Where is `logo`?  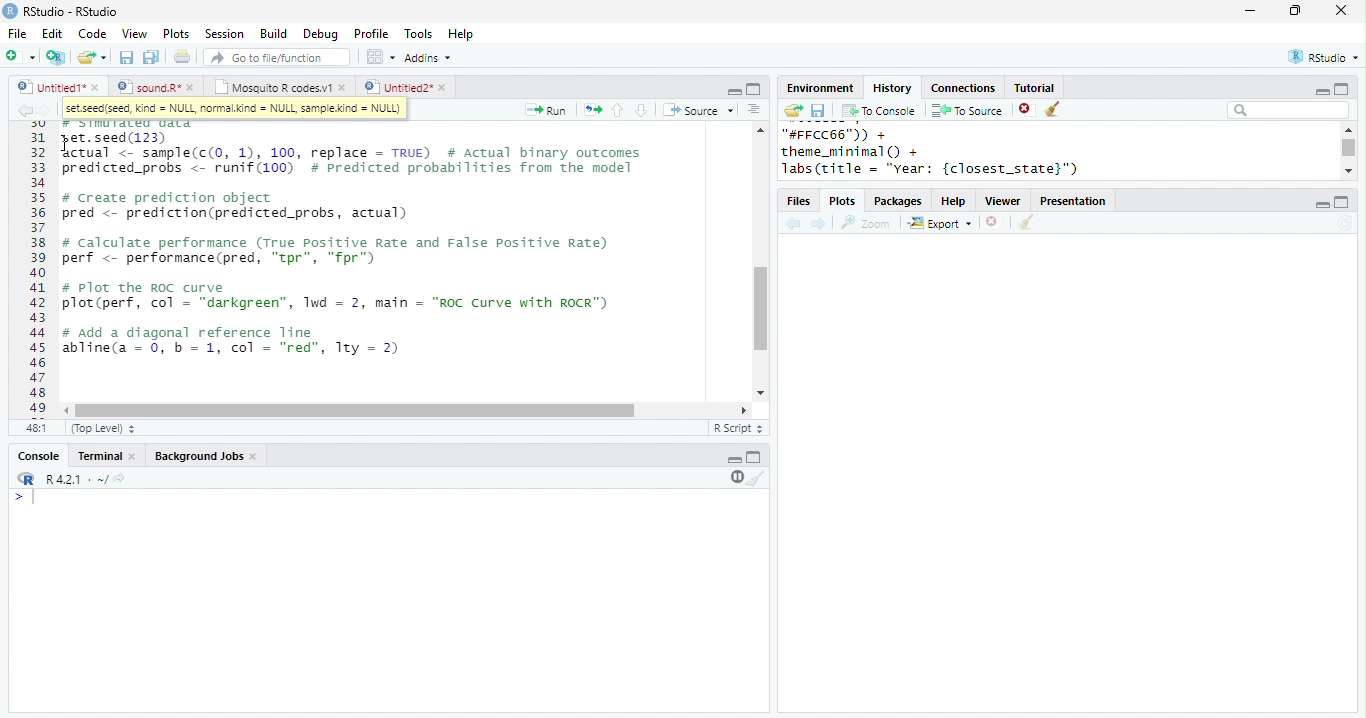 logo is located at coordinates (10, 10).